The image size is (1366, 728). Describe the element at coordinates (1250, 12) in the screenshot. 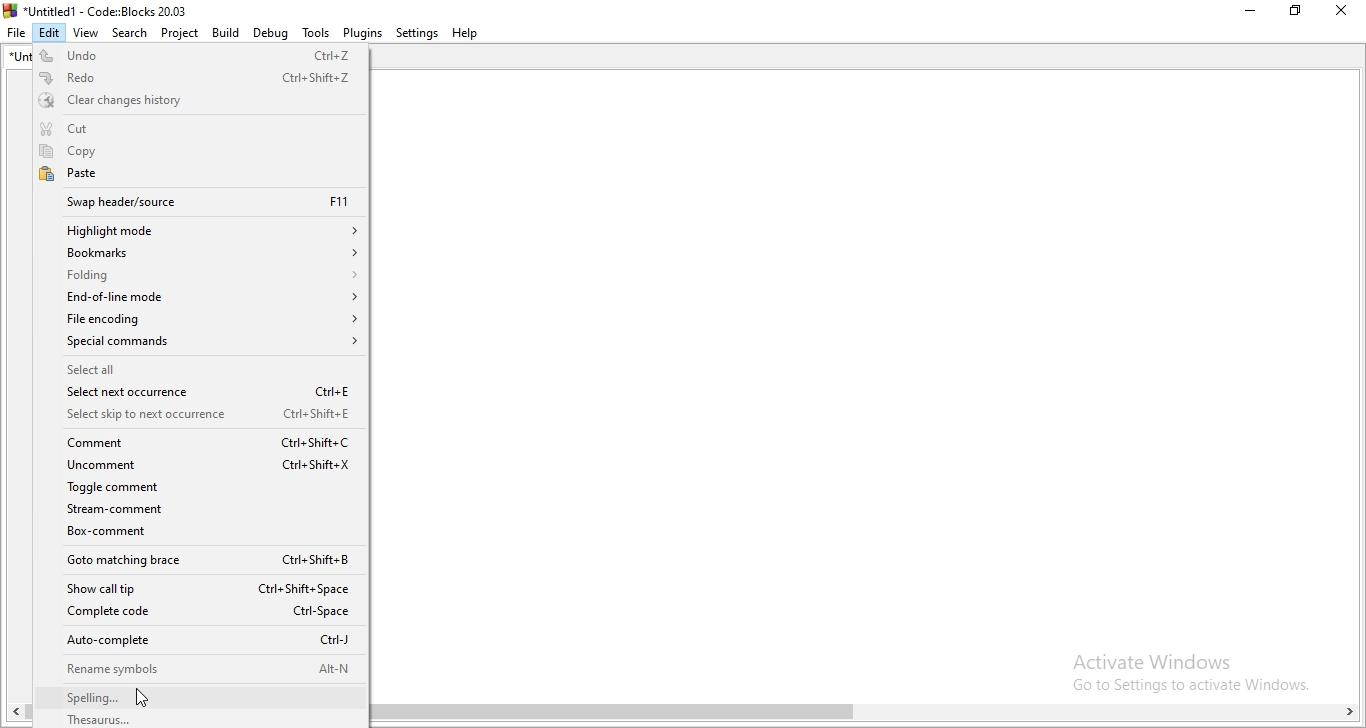

I see `Minimise` at that location.